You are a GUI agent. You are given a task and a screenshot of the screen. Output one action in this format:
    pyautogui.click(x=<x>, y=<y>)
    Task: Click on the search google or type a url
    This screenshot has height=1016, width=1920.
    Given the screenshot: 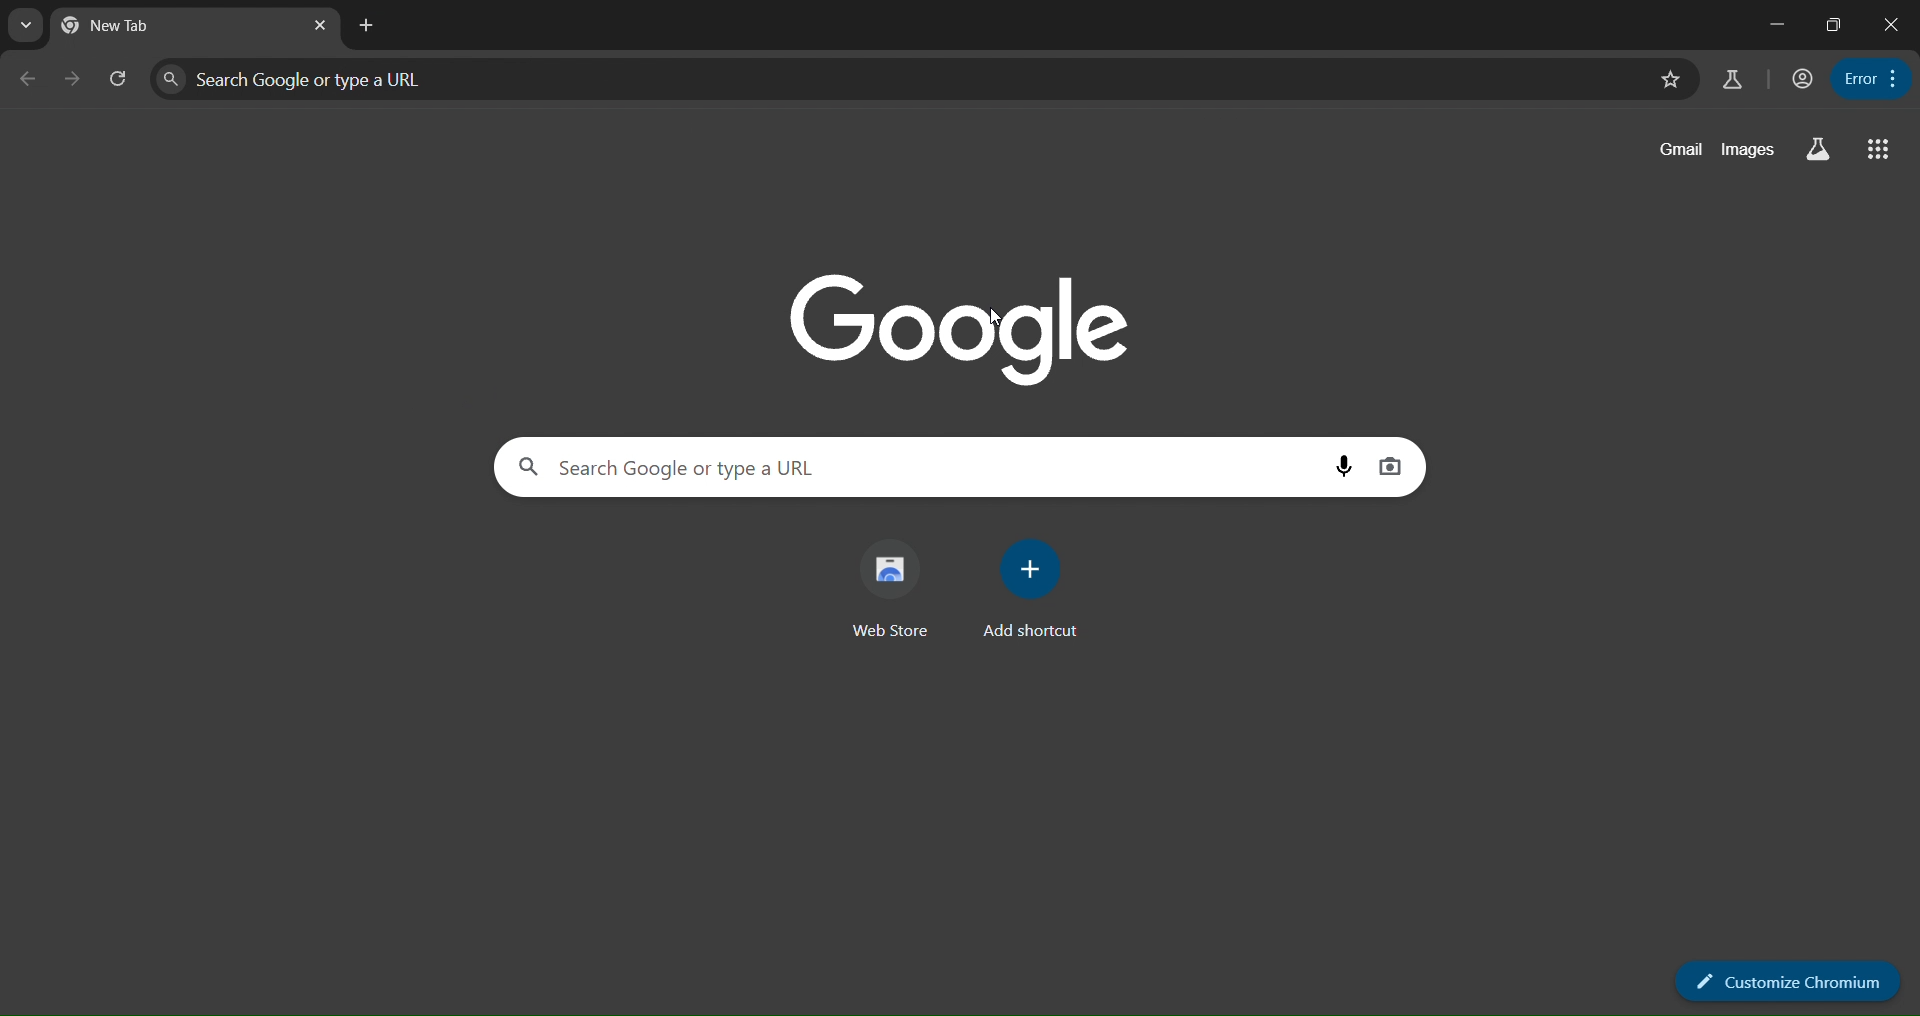 What is the action you would take?
    pyautogui.click(x=709, y=469)
    